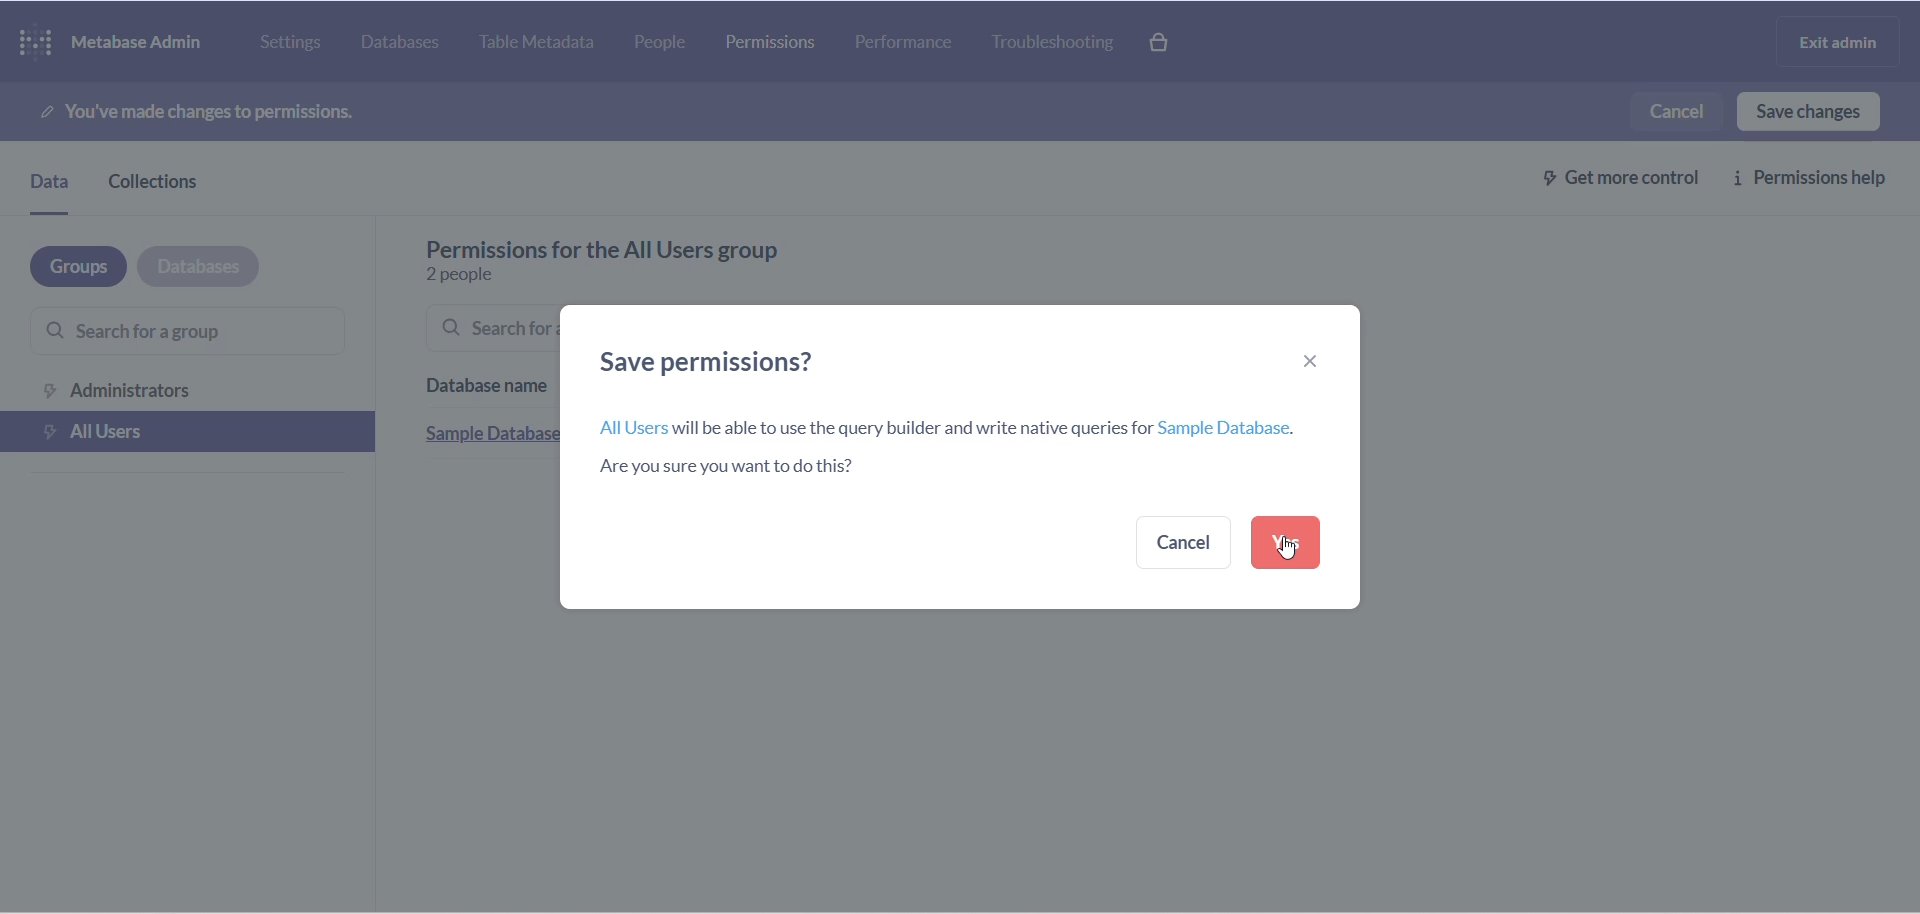 Image resolution: width=1920 pixels, height=914 pixels. Describe the element at coordinates (67, 266) in the screenshot. I see `groups` at that location.